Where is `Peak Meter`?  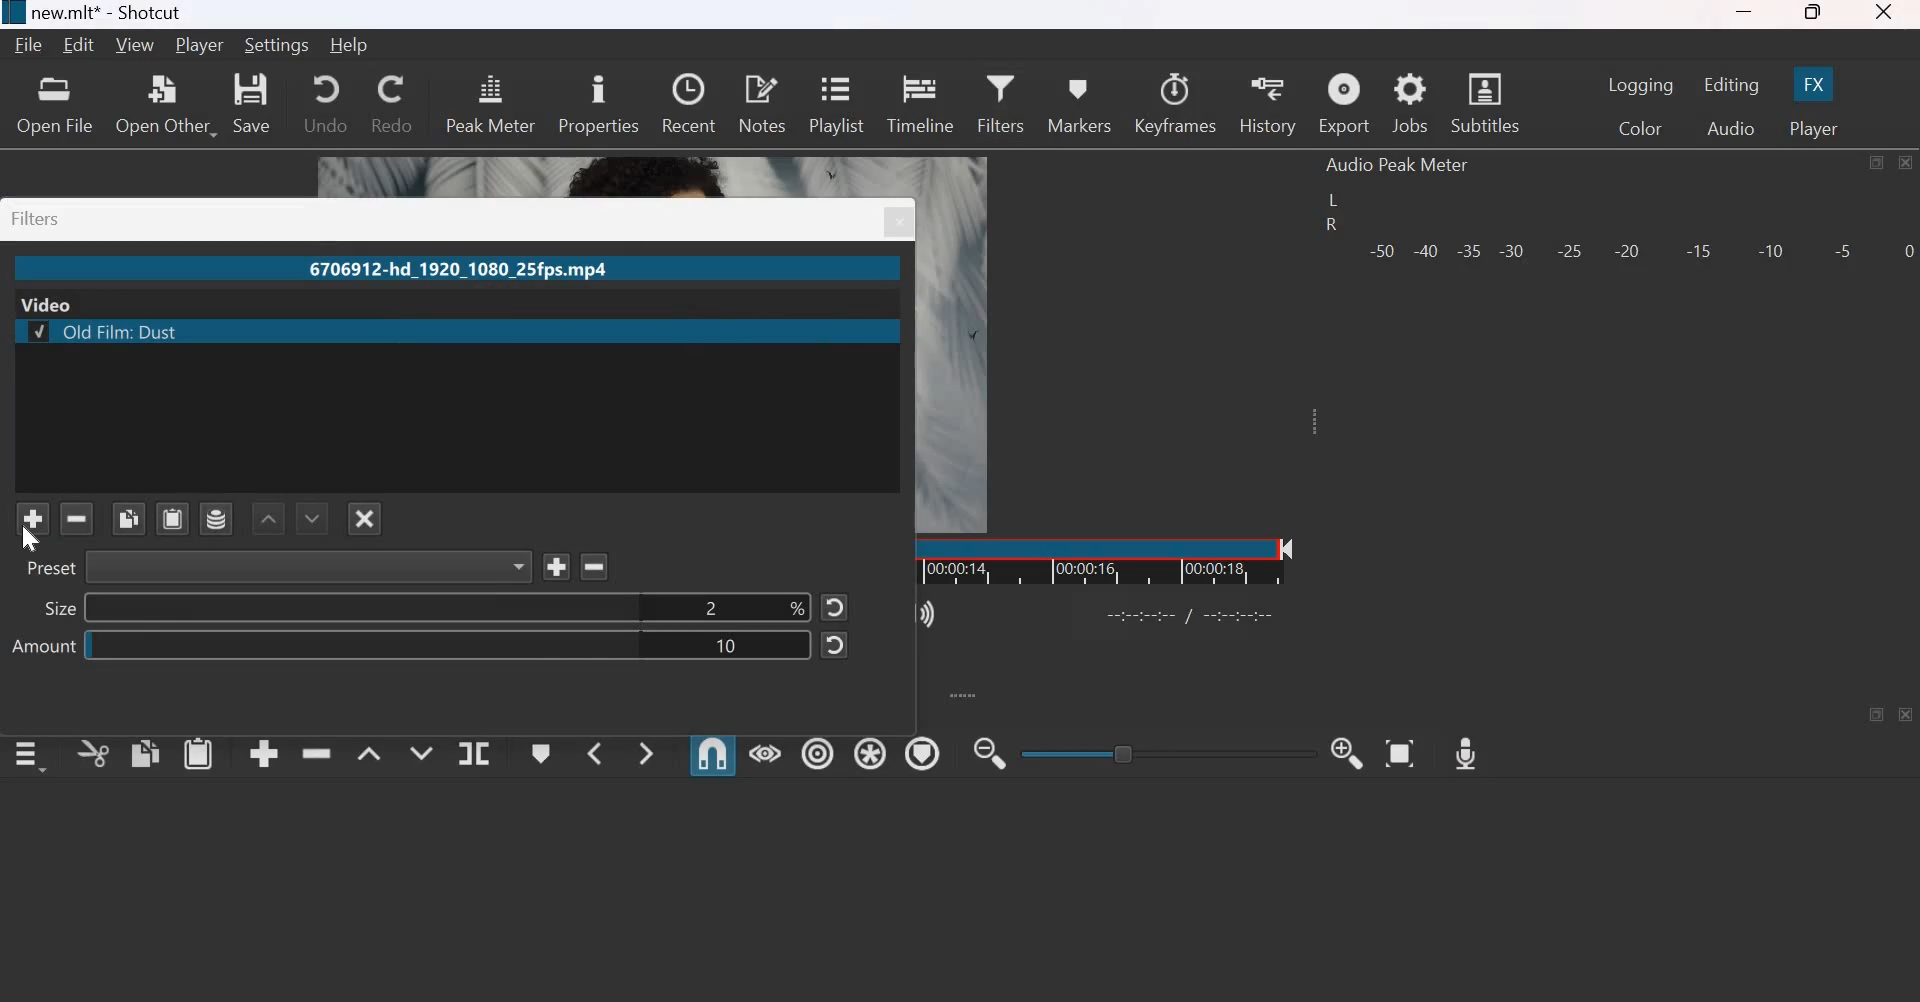 Peak Meter is located at coordinates (491, 102).